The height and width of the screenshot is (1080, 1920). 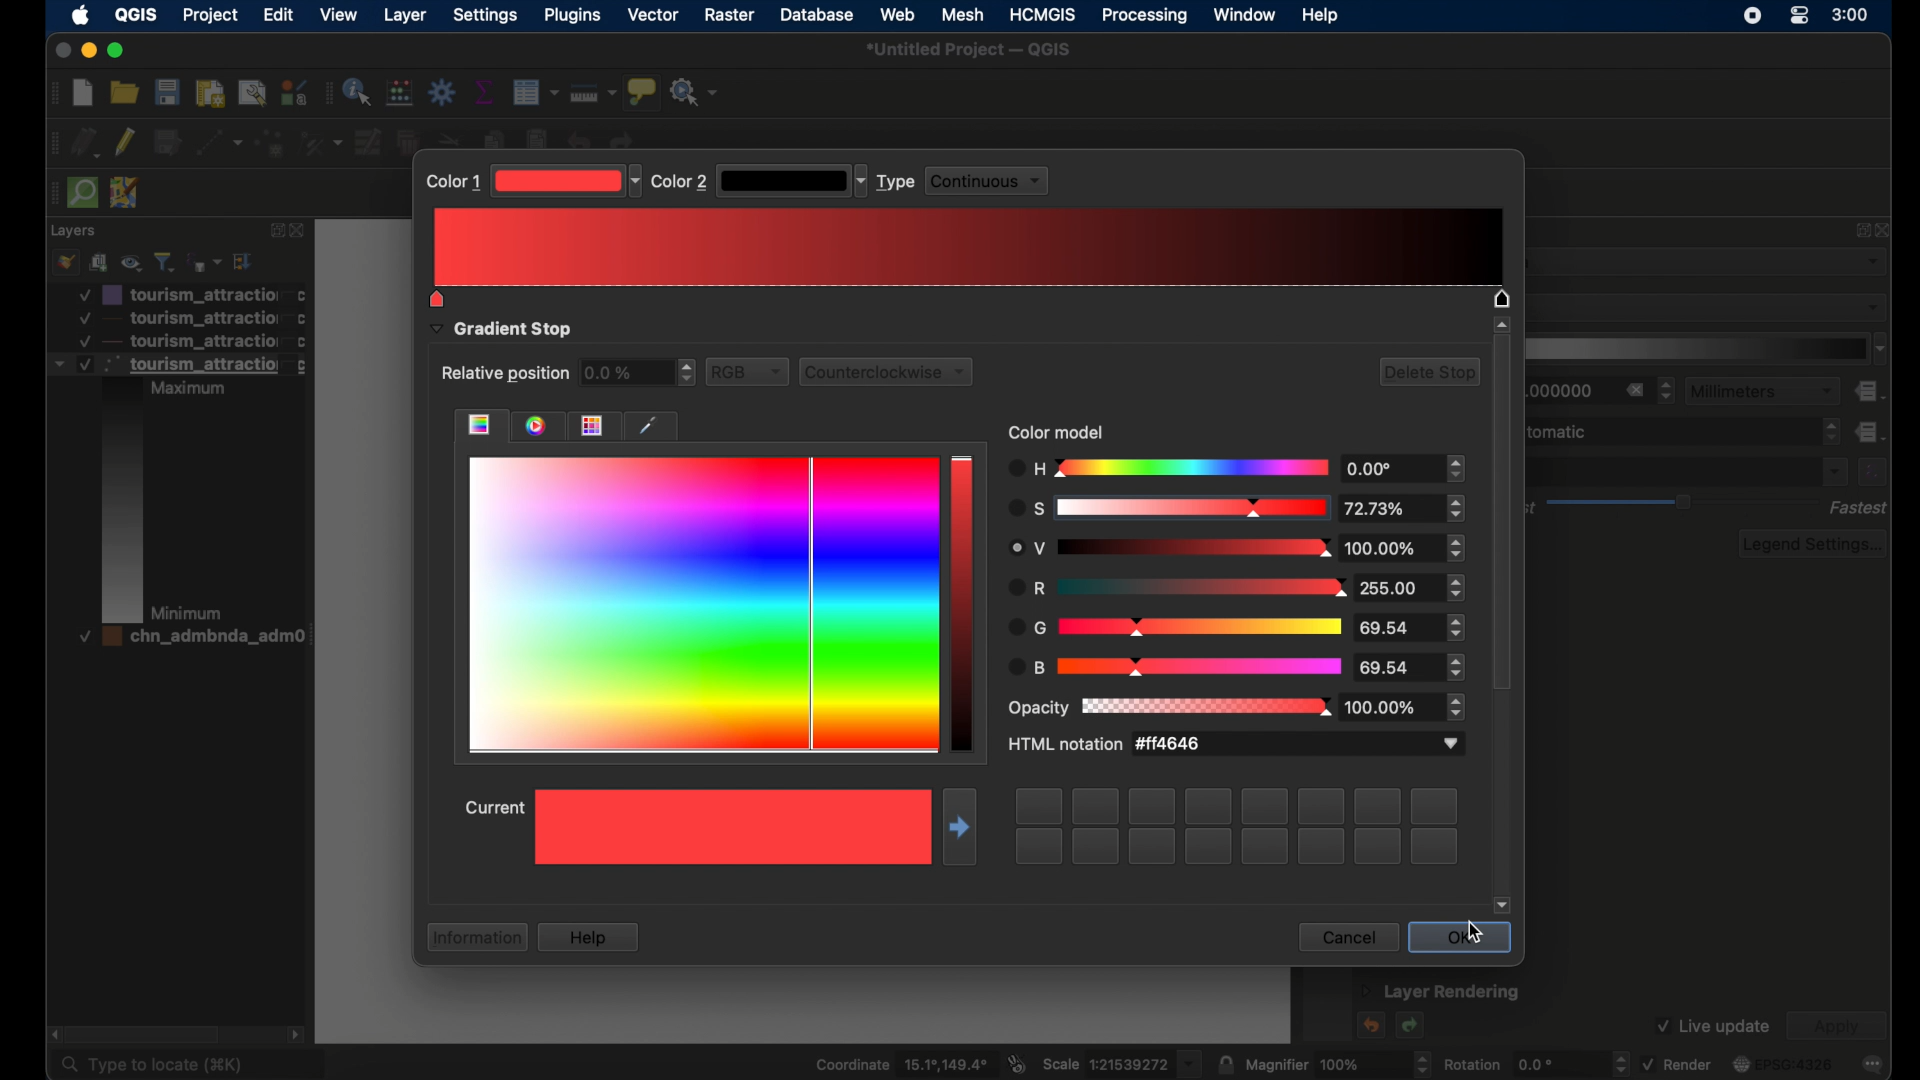 I want to click on lock scale, so click(x=1225, y=1063).